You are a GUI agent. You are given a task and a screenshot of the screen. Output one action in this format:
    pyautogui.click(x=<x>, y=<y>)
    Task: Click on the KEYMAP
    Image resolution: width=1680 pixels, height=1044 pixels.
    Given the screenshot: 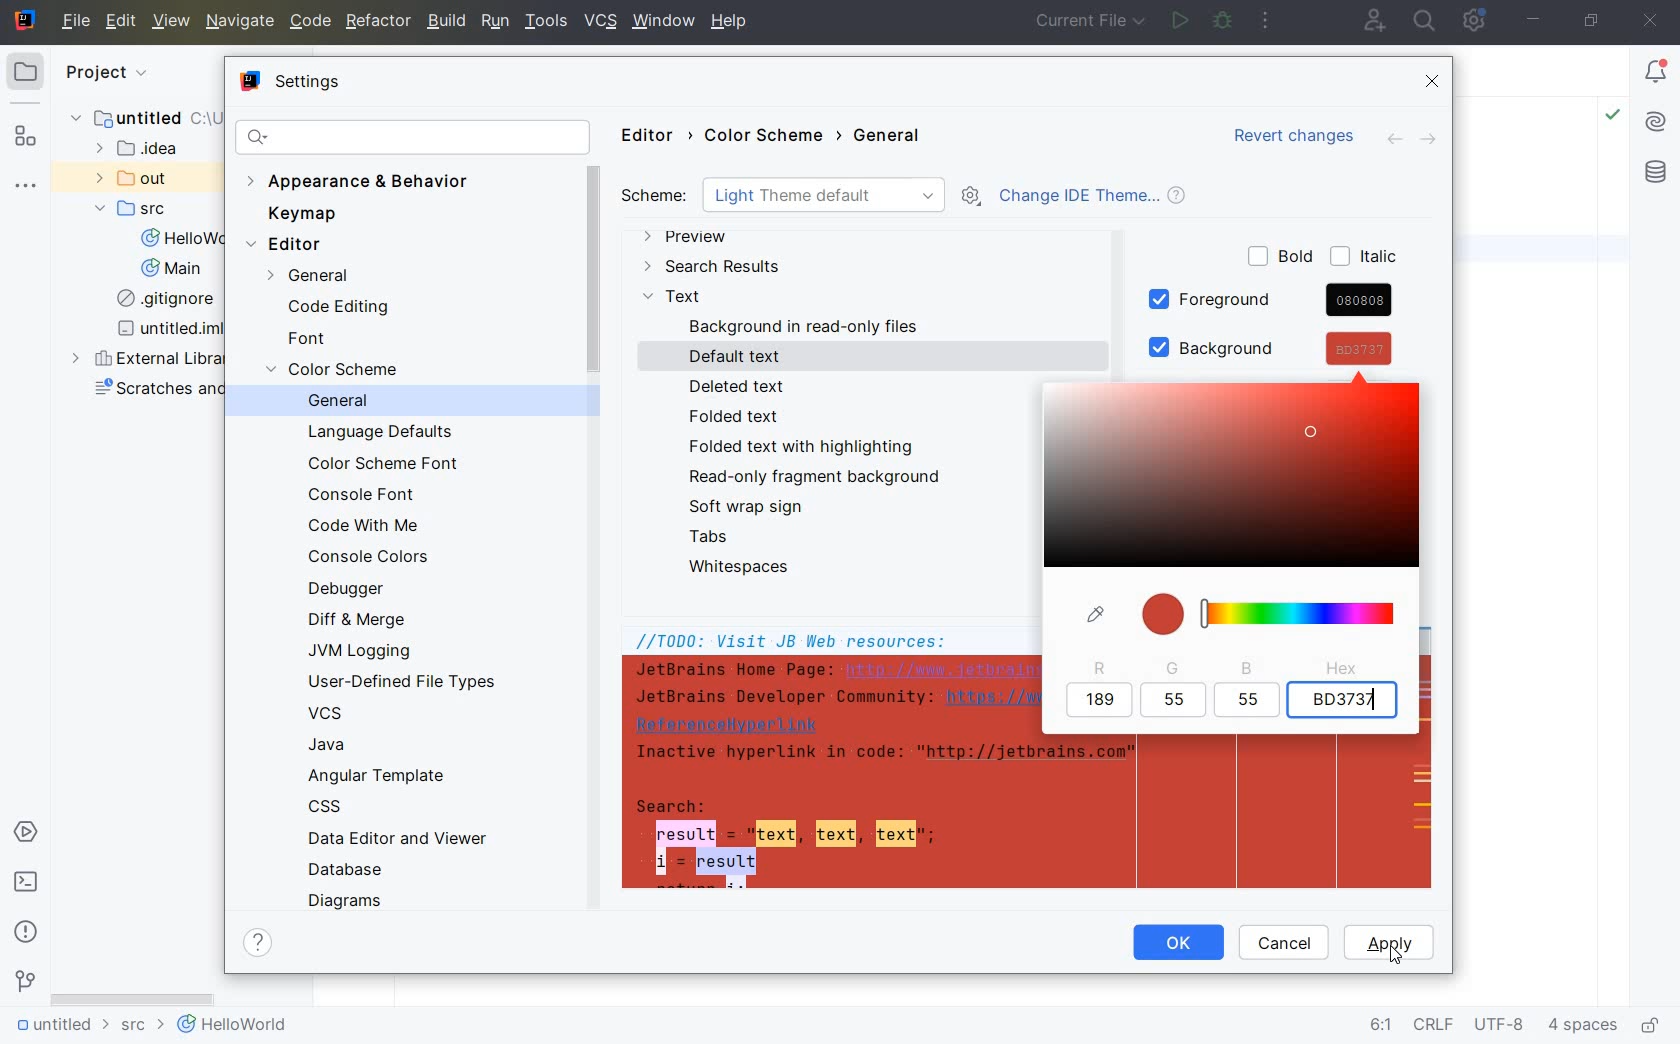 What is the action you would take?
    pyautogui.click(x=307, y=214)
    